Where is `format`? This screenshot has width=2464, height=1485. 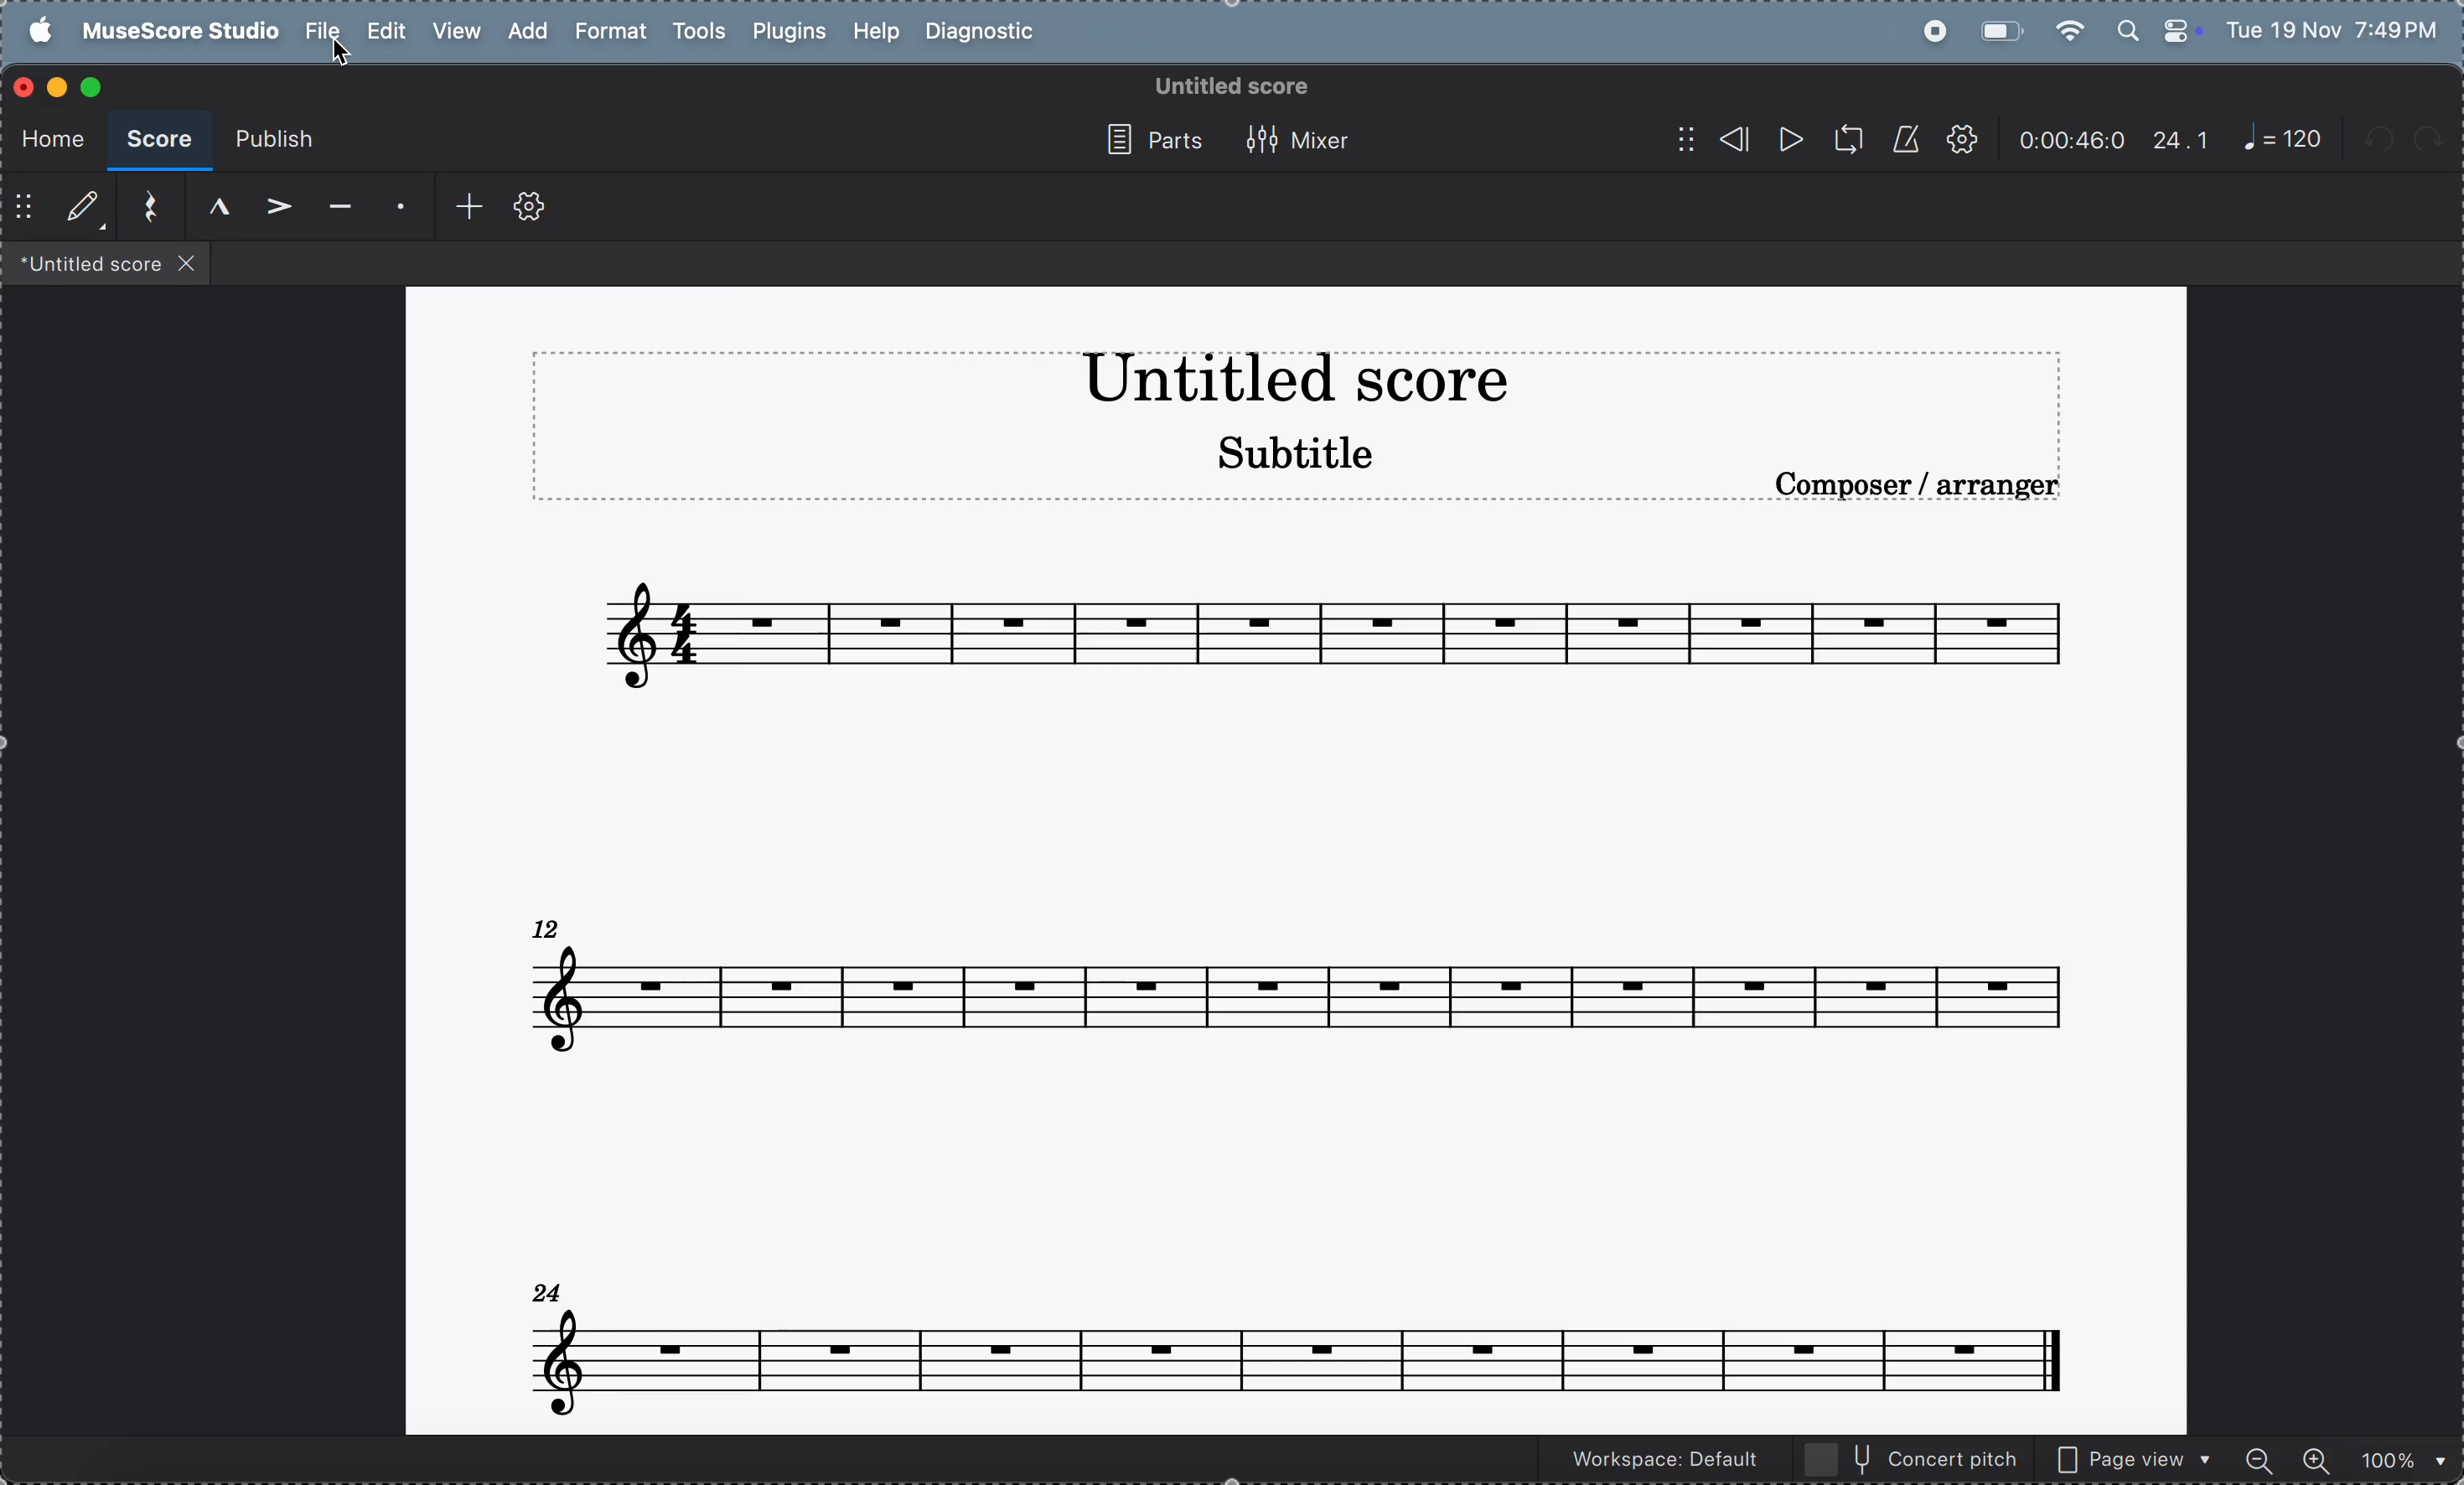 format is located at coordinates (609, 32).